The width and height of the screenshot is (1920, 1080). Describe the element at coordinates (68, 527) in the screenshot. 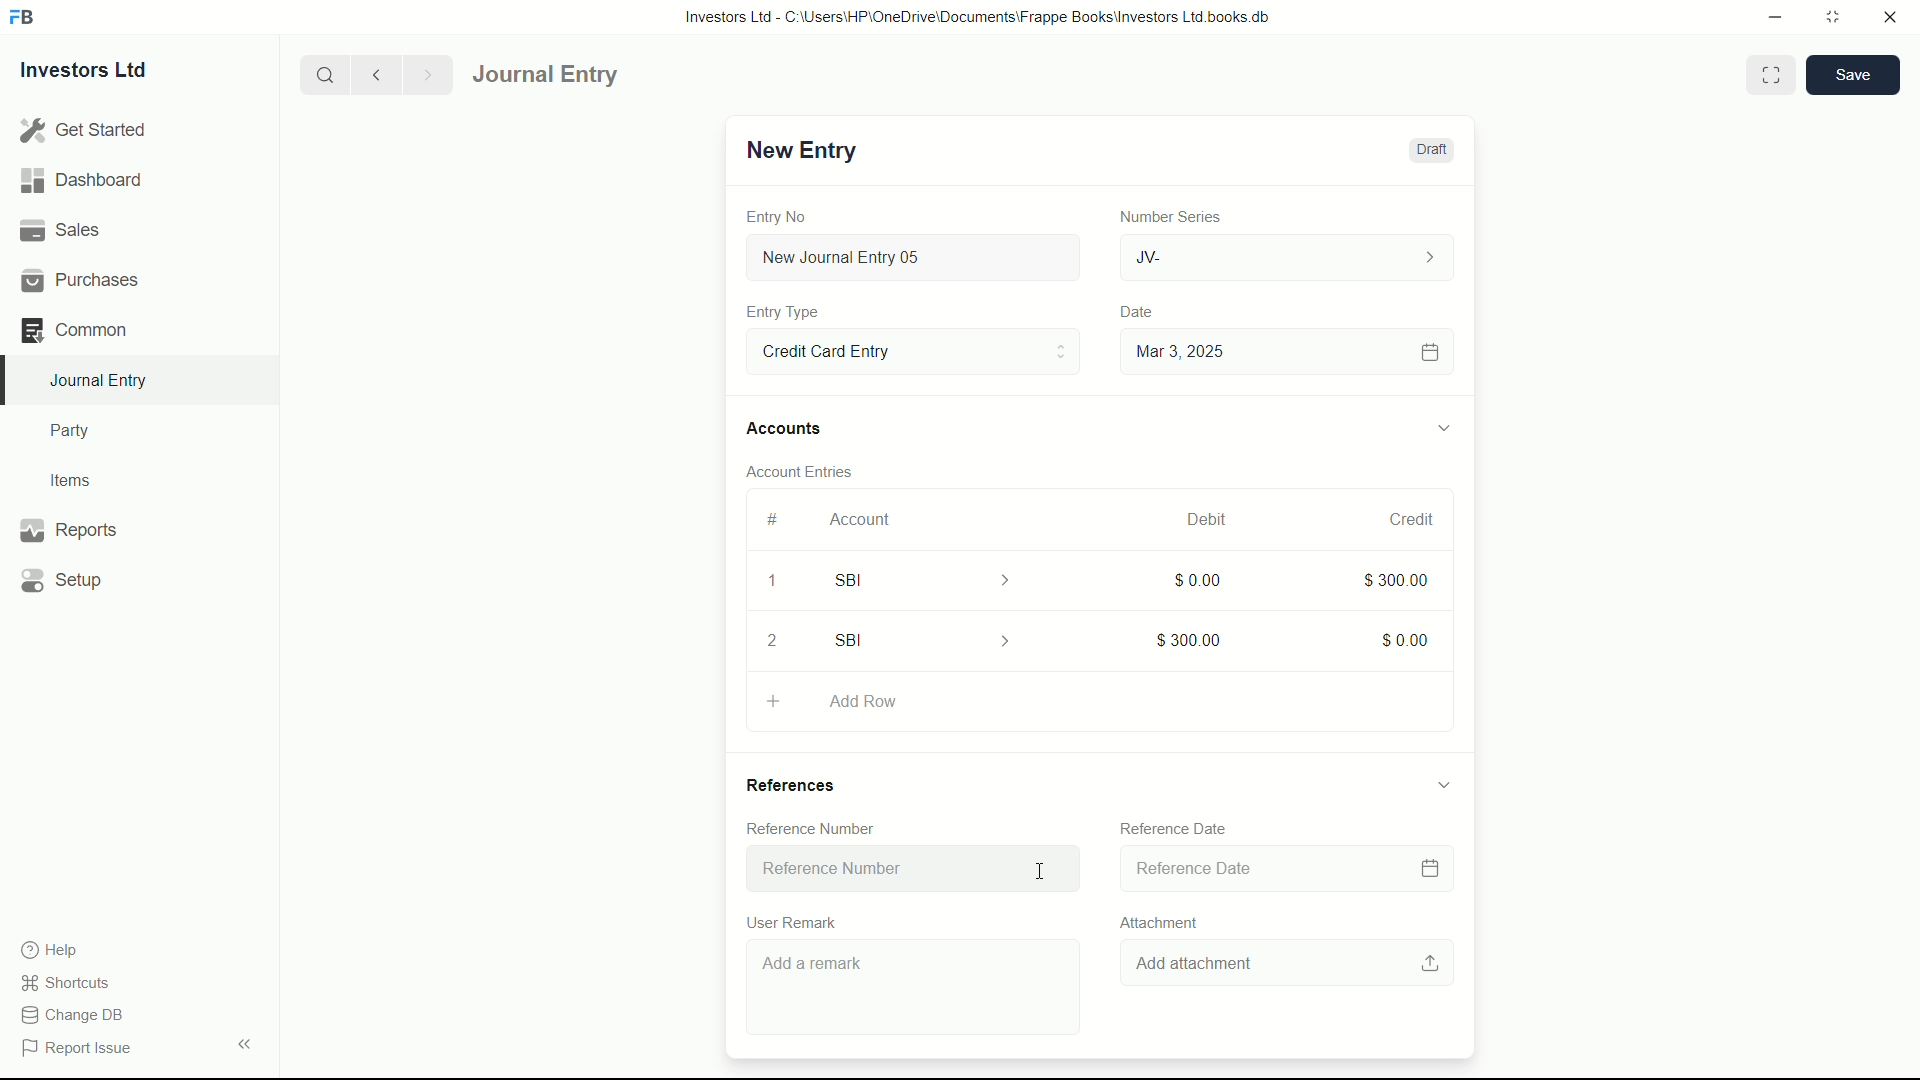

I see `Reports .` at that location.